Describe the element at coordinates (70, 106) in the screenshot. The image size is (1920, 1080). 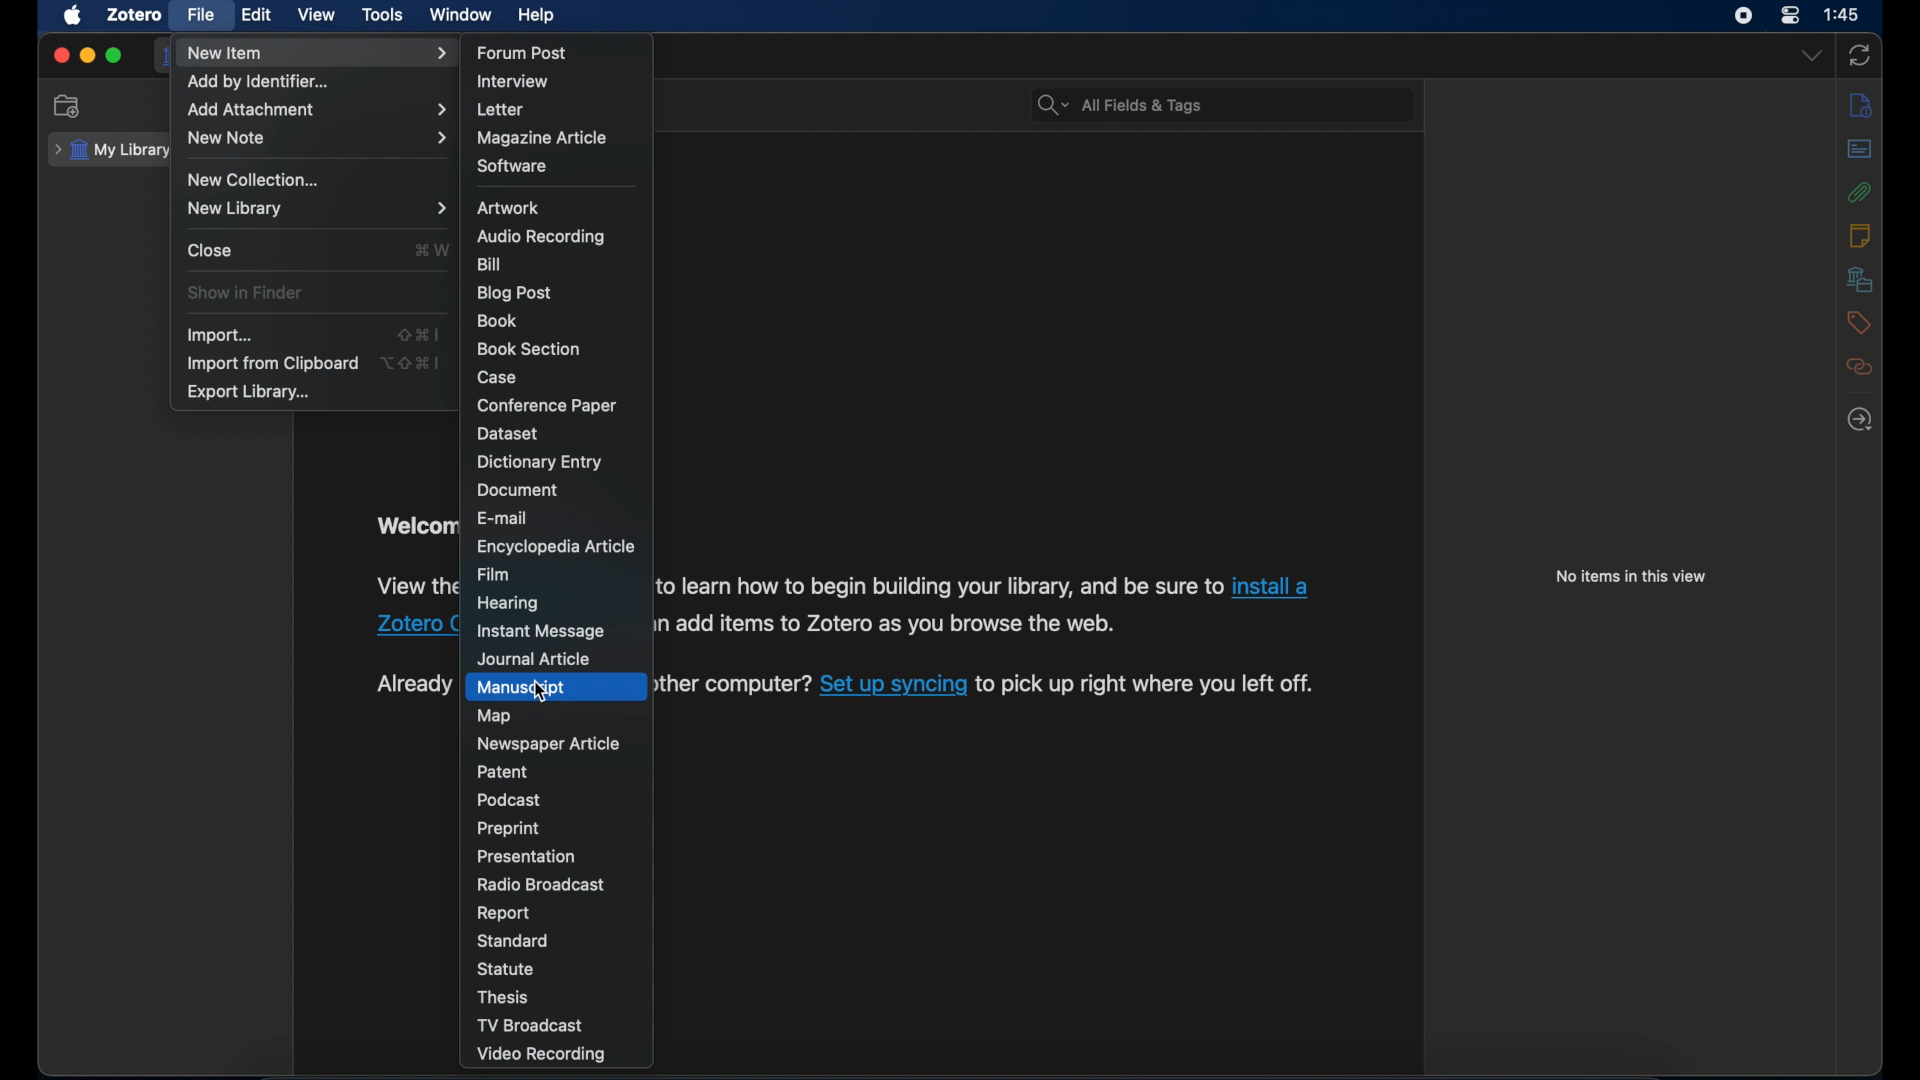
I see `new collection` at that location.